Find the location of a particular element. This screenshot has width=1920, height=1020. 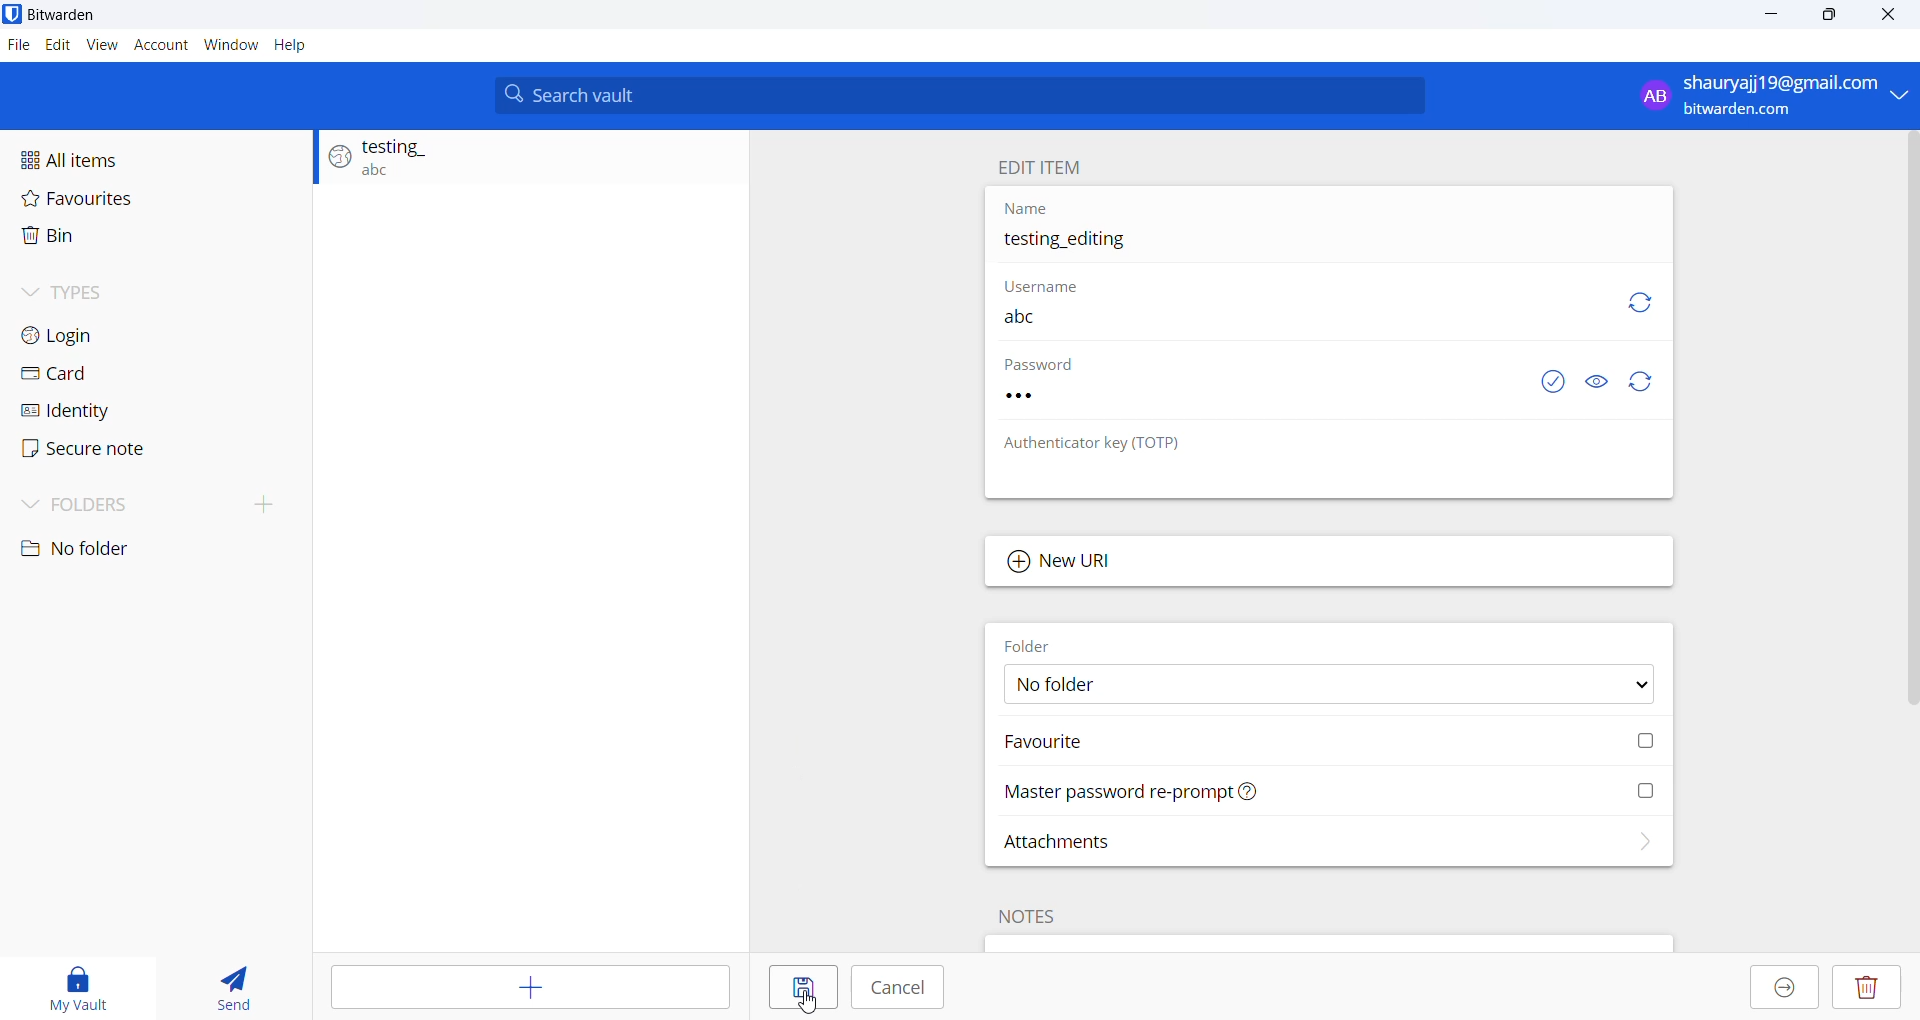

Master password reprompt is located at coordinates (1327, 790).